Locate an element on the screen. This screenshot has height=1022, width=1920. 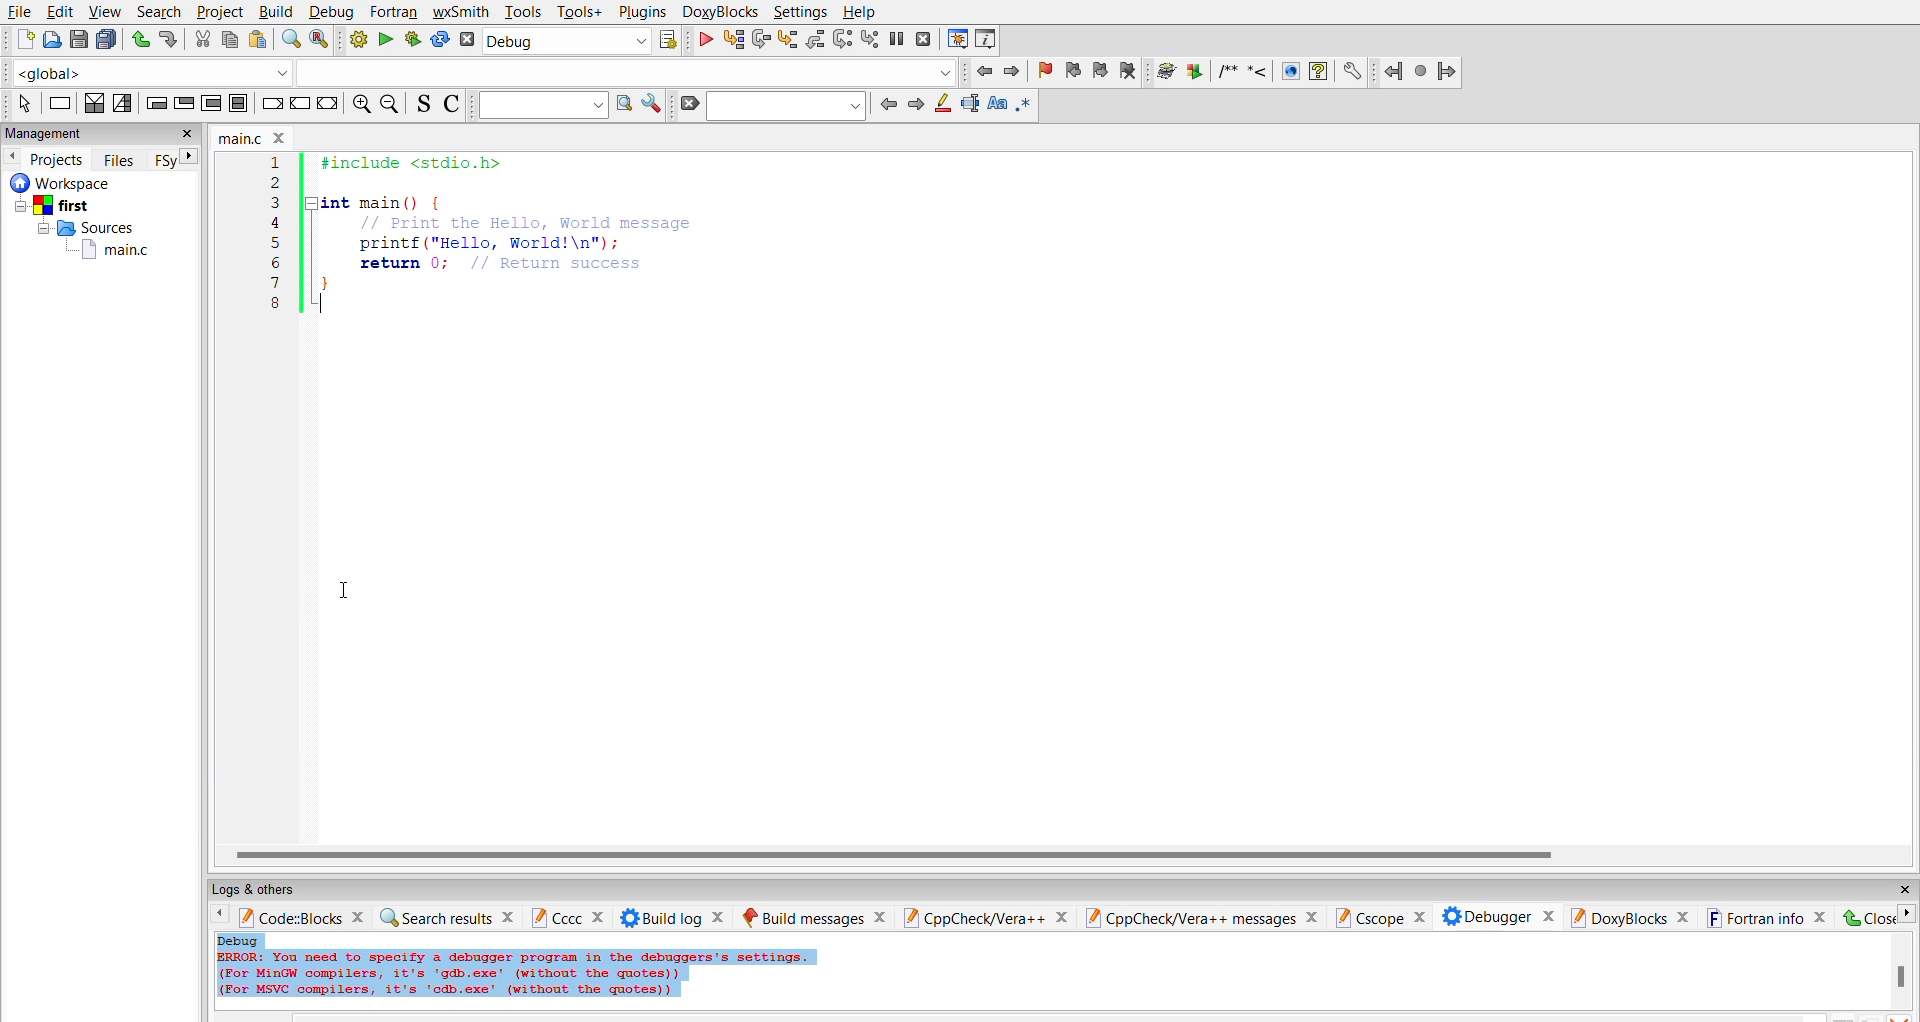
cscope is located at coordinates (1382, 913).